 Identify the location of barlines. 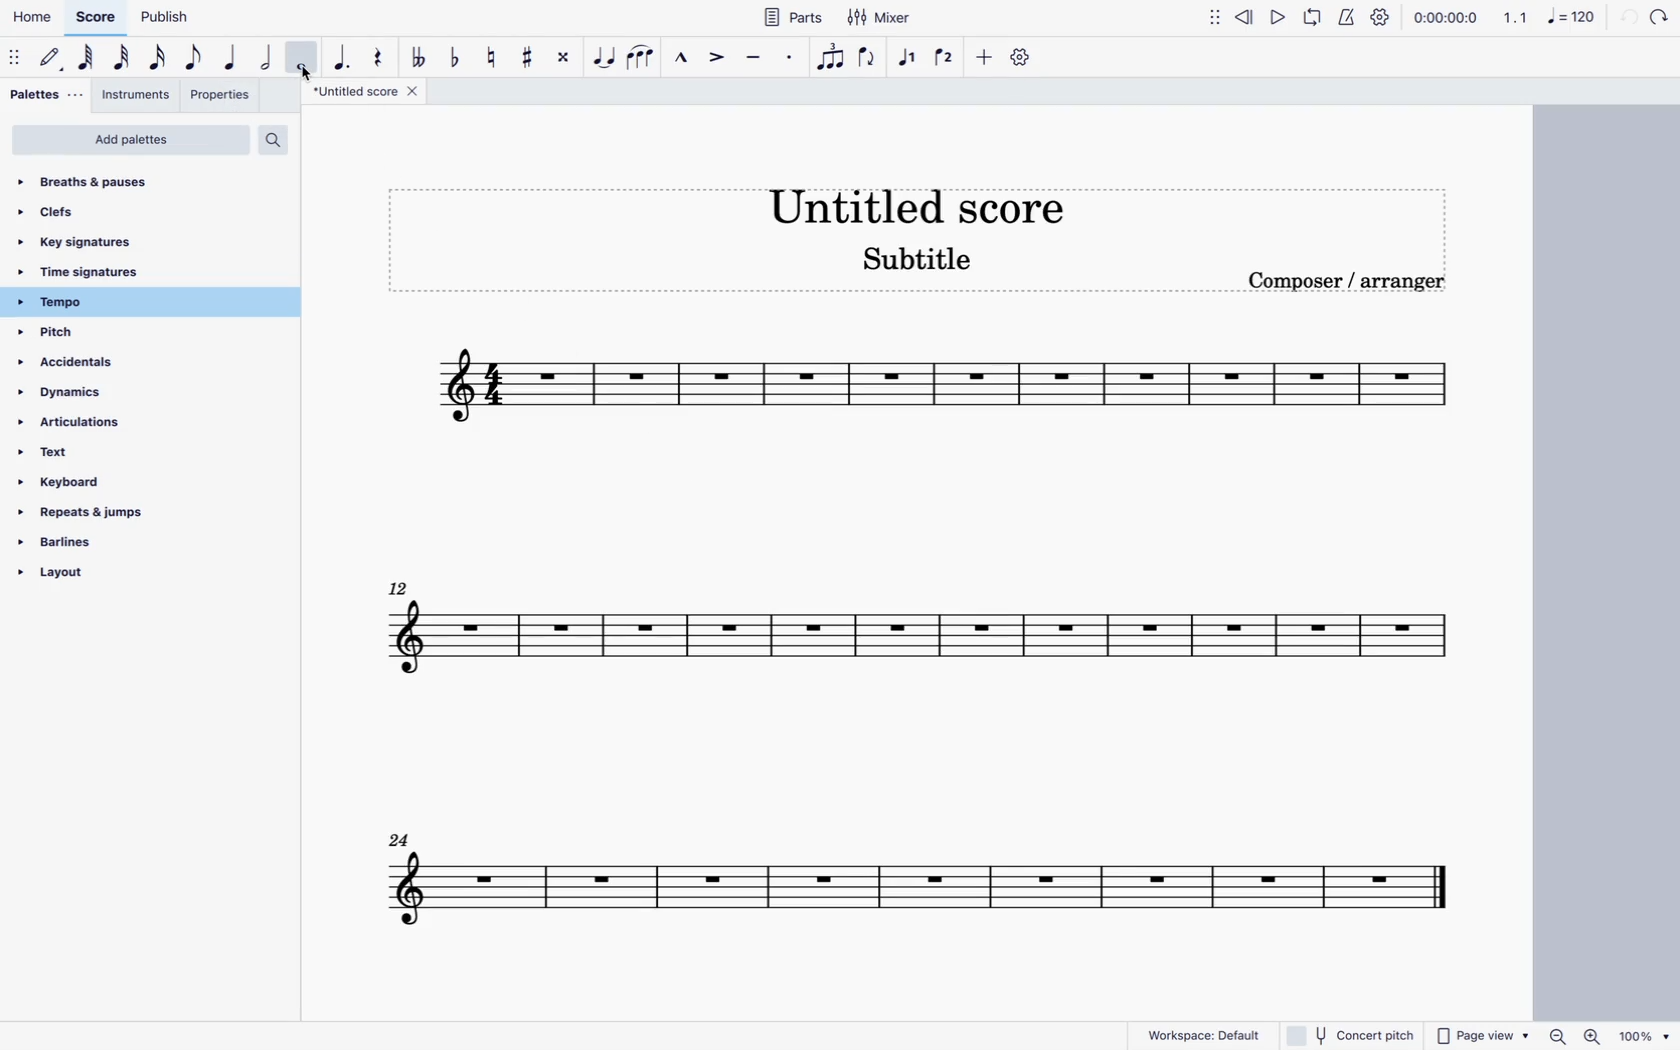
(112, 545).